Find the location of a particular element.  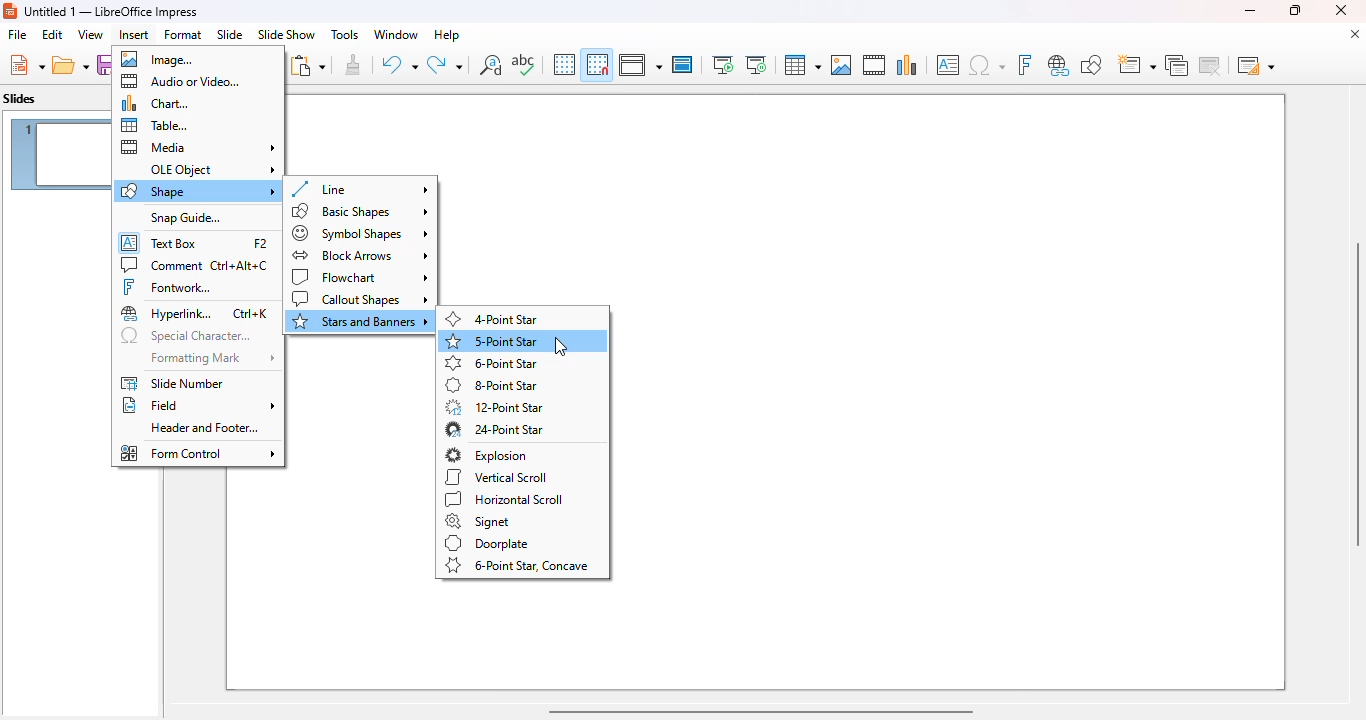

slides is located at coordinates (20, 99).